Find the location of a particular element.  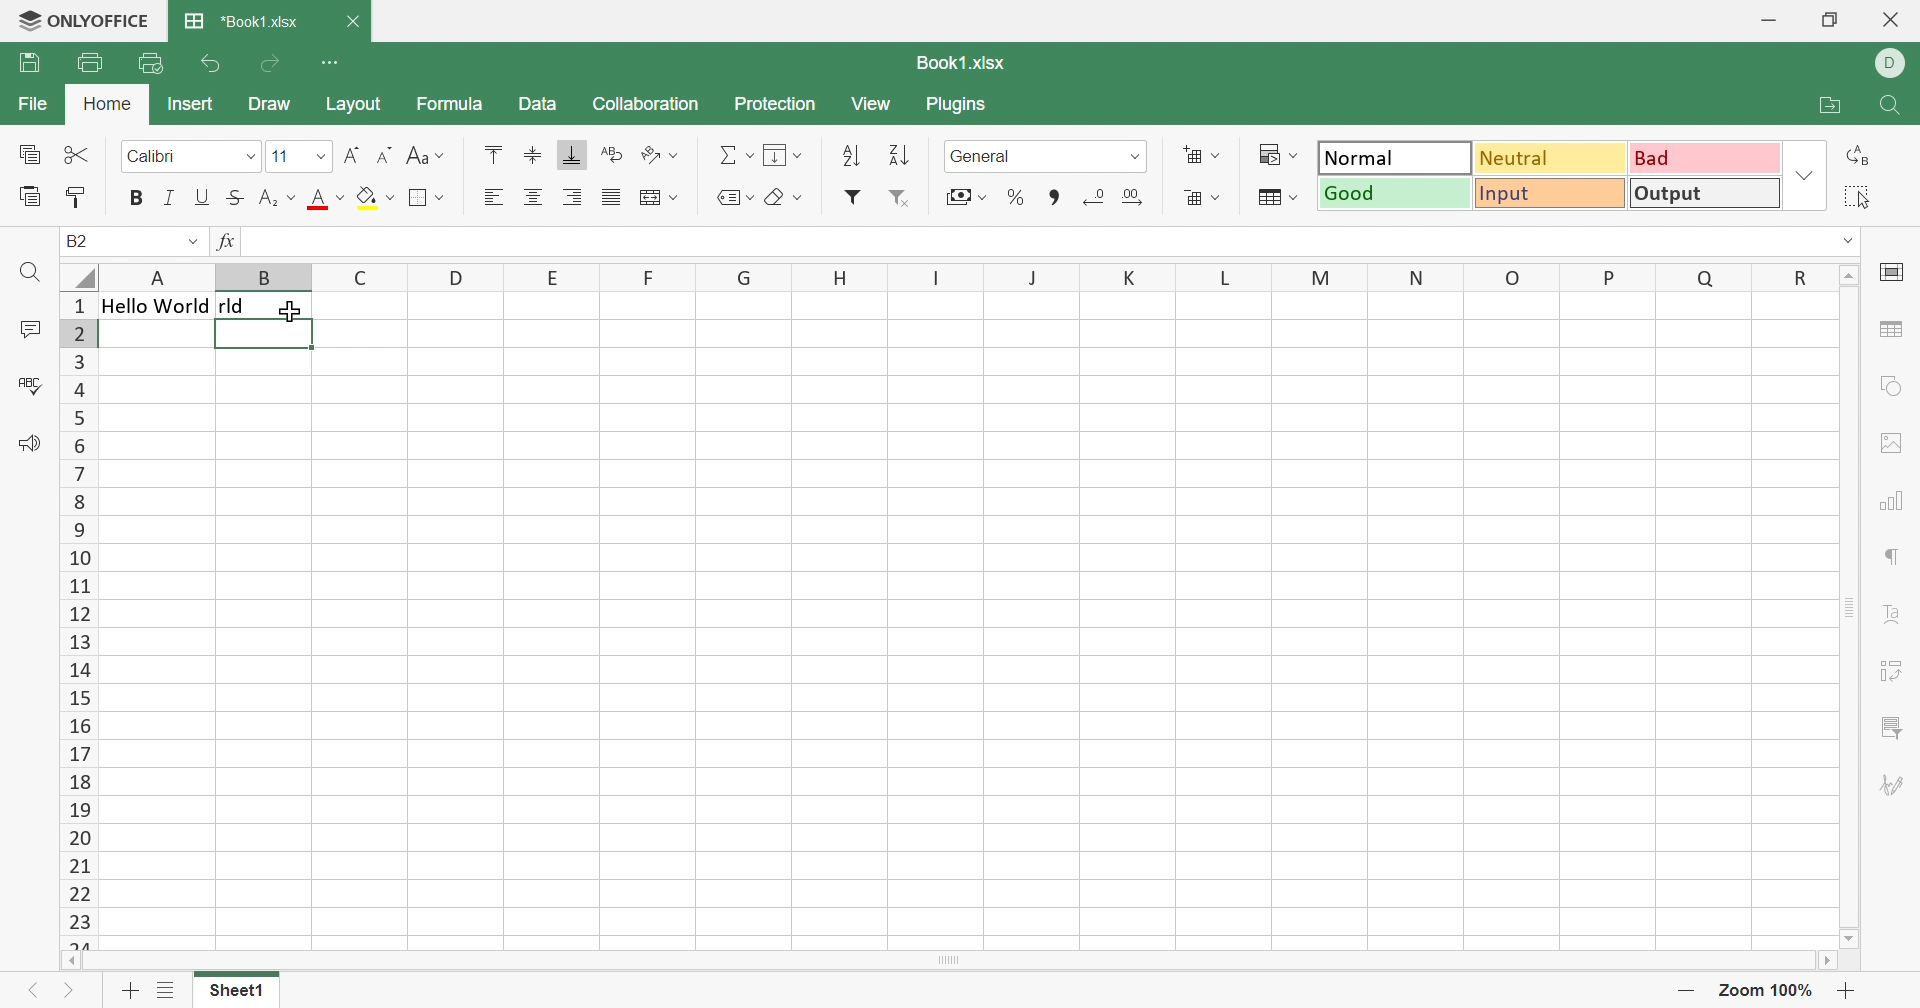

Font is located at coordinates (192, 156).